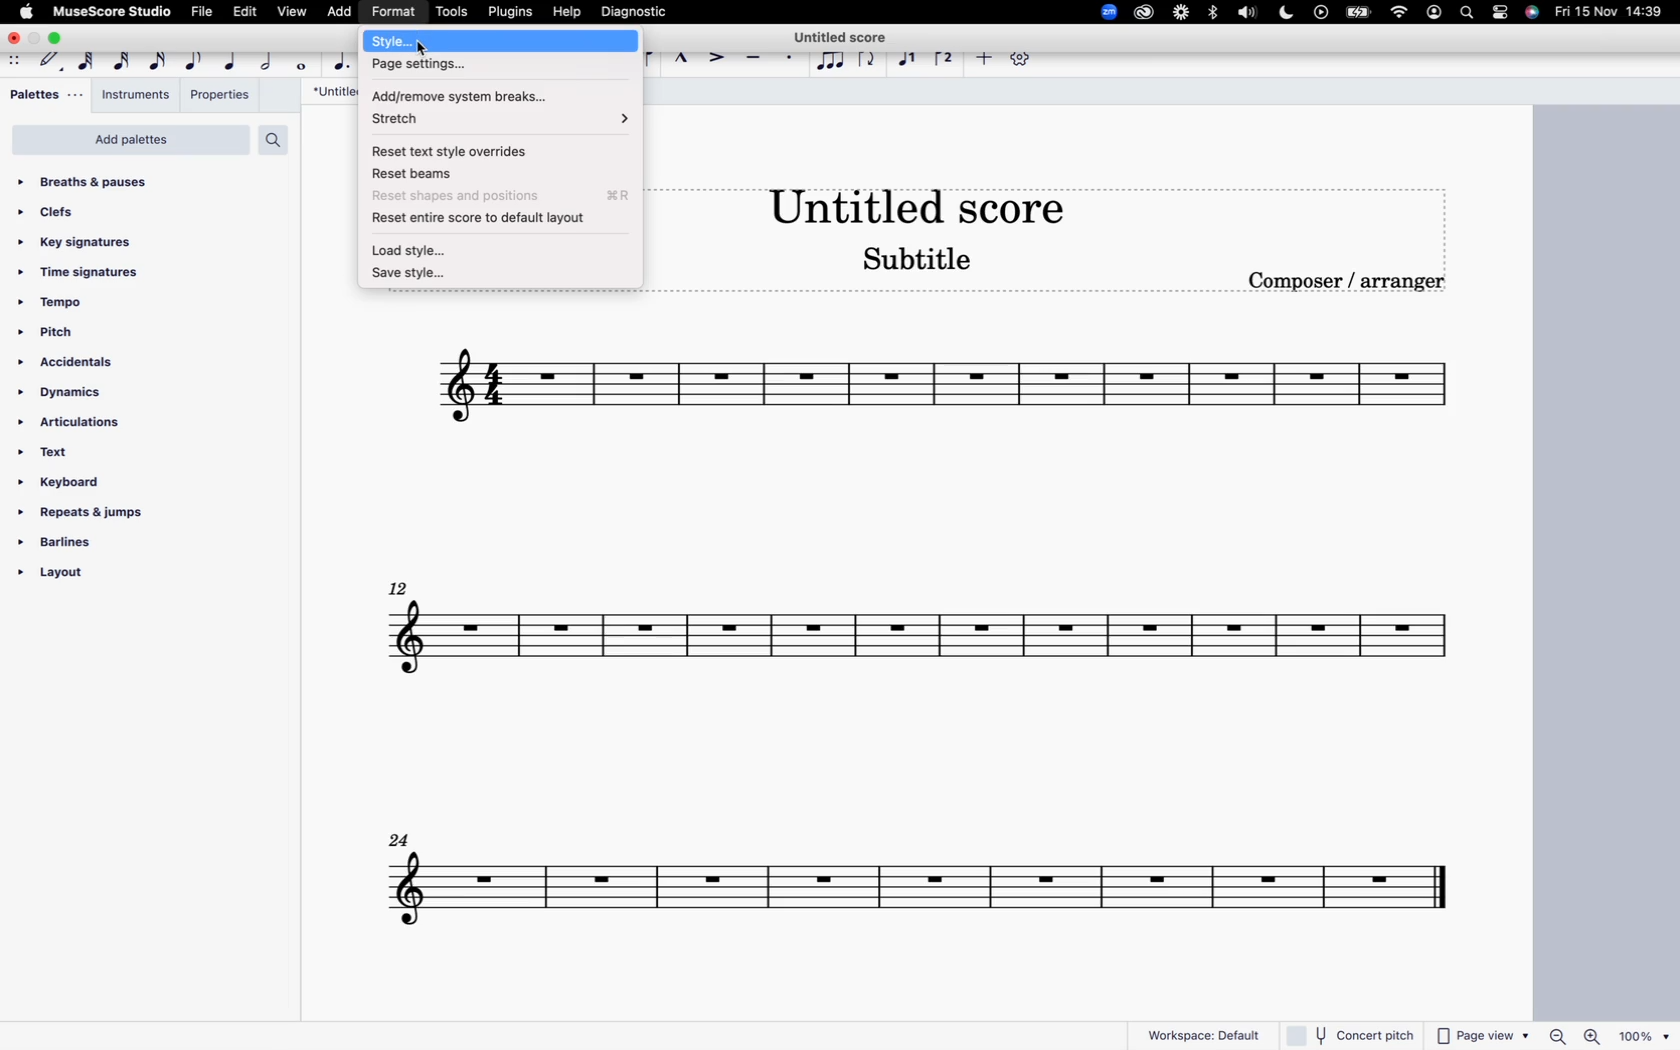 Image resolution: width=1680 pixels, height=1050 pixels. I want to click on Subtitle, so click(915, 264).